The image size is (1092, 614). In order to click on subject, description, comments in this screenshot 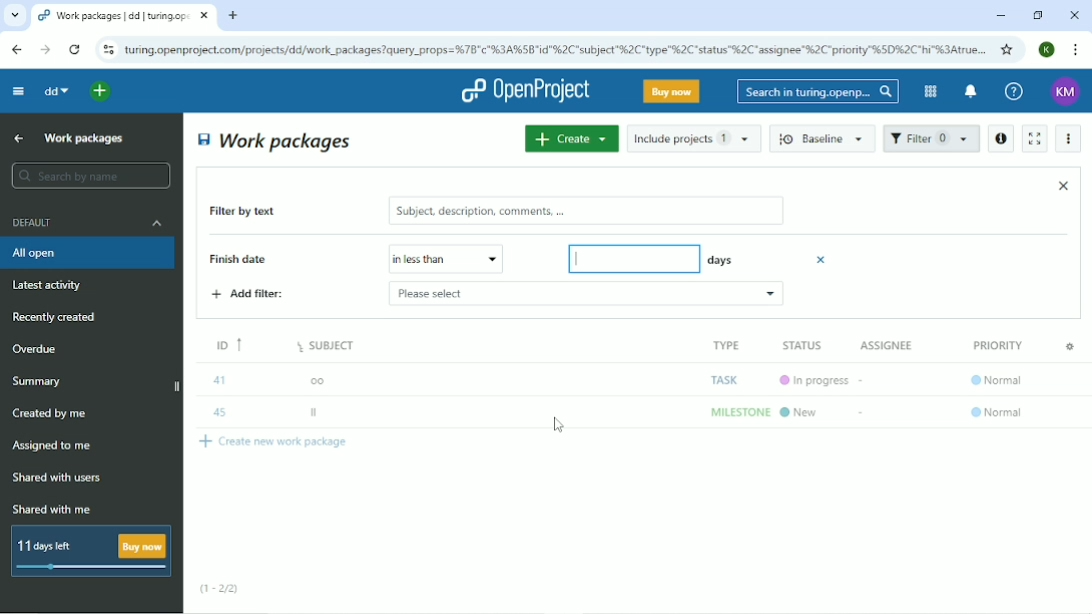, I will do `click(585, 211)`.